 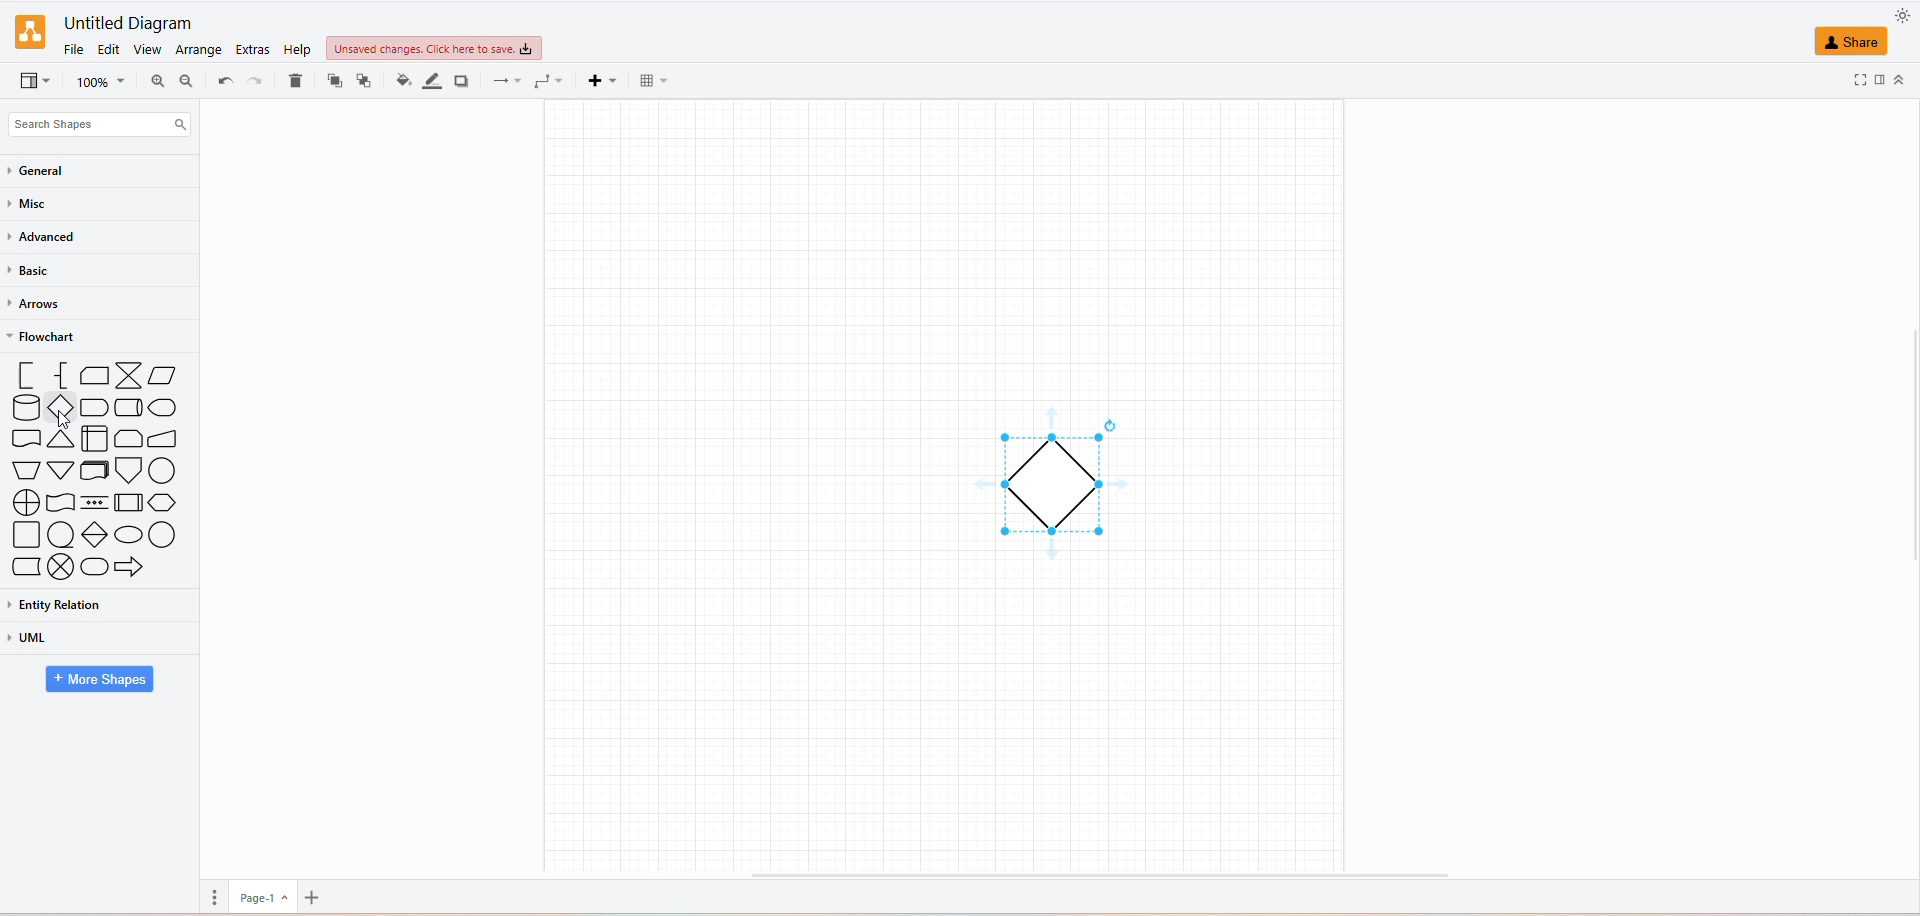 What do you see at coordinates (223, 79) in the screenshot?
I see `REDO` at bounding box center [223, 79].